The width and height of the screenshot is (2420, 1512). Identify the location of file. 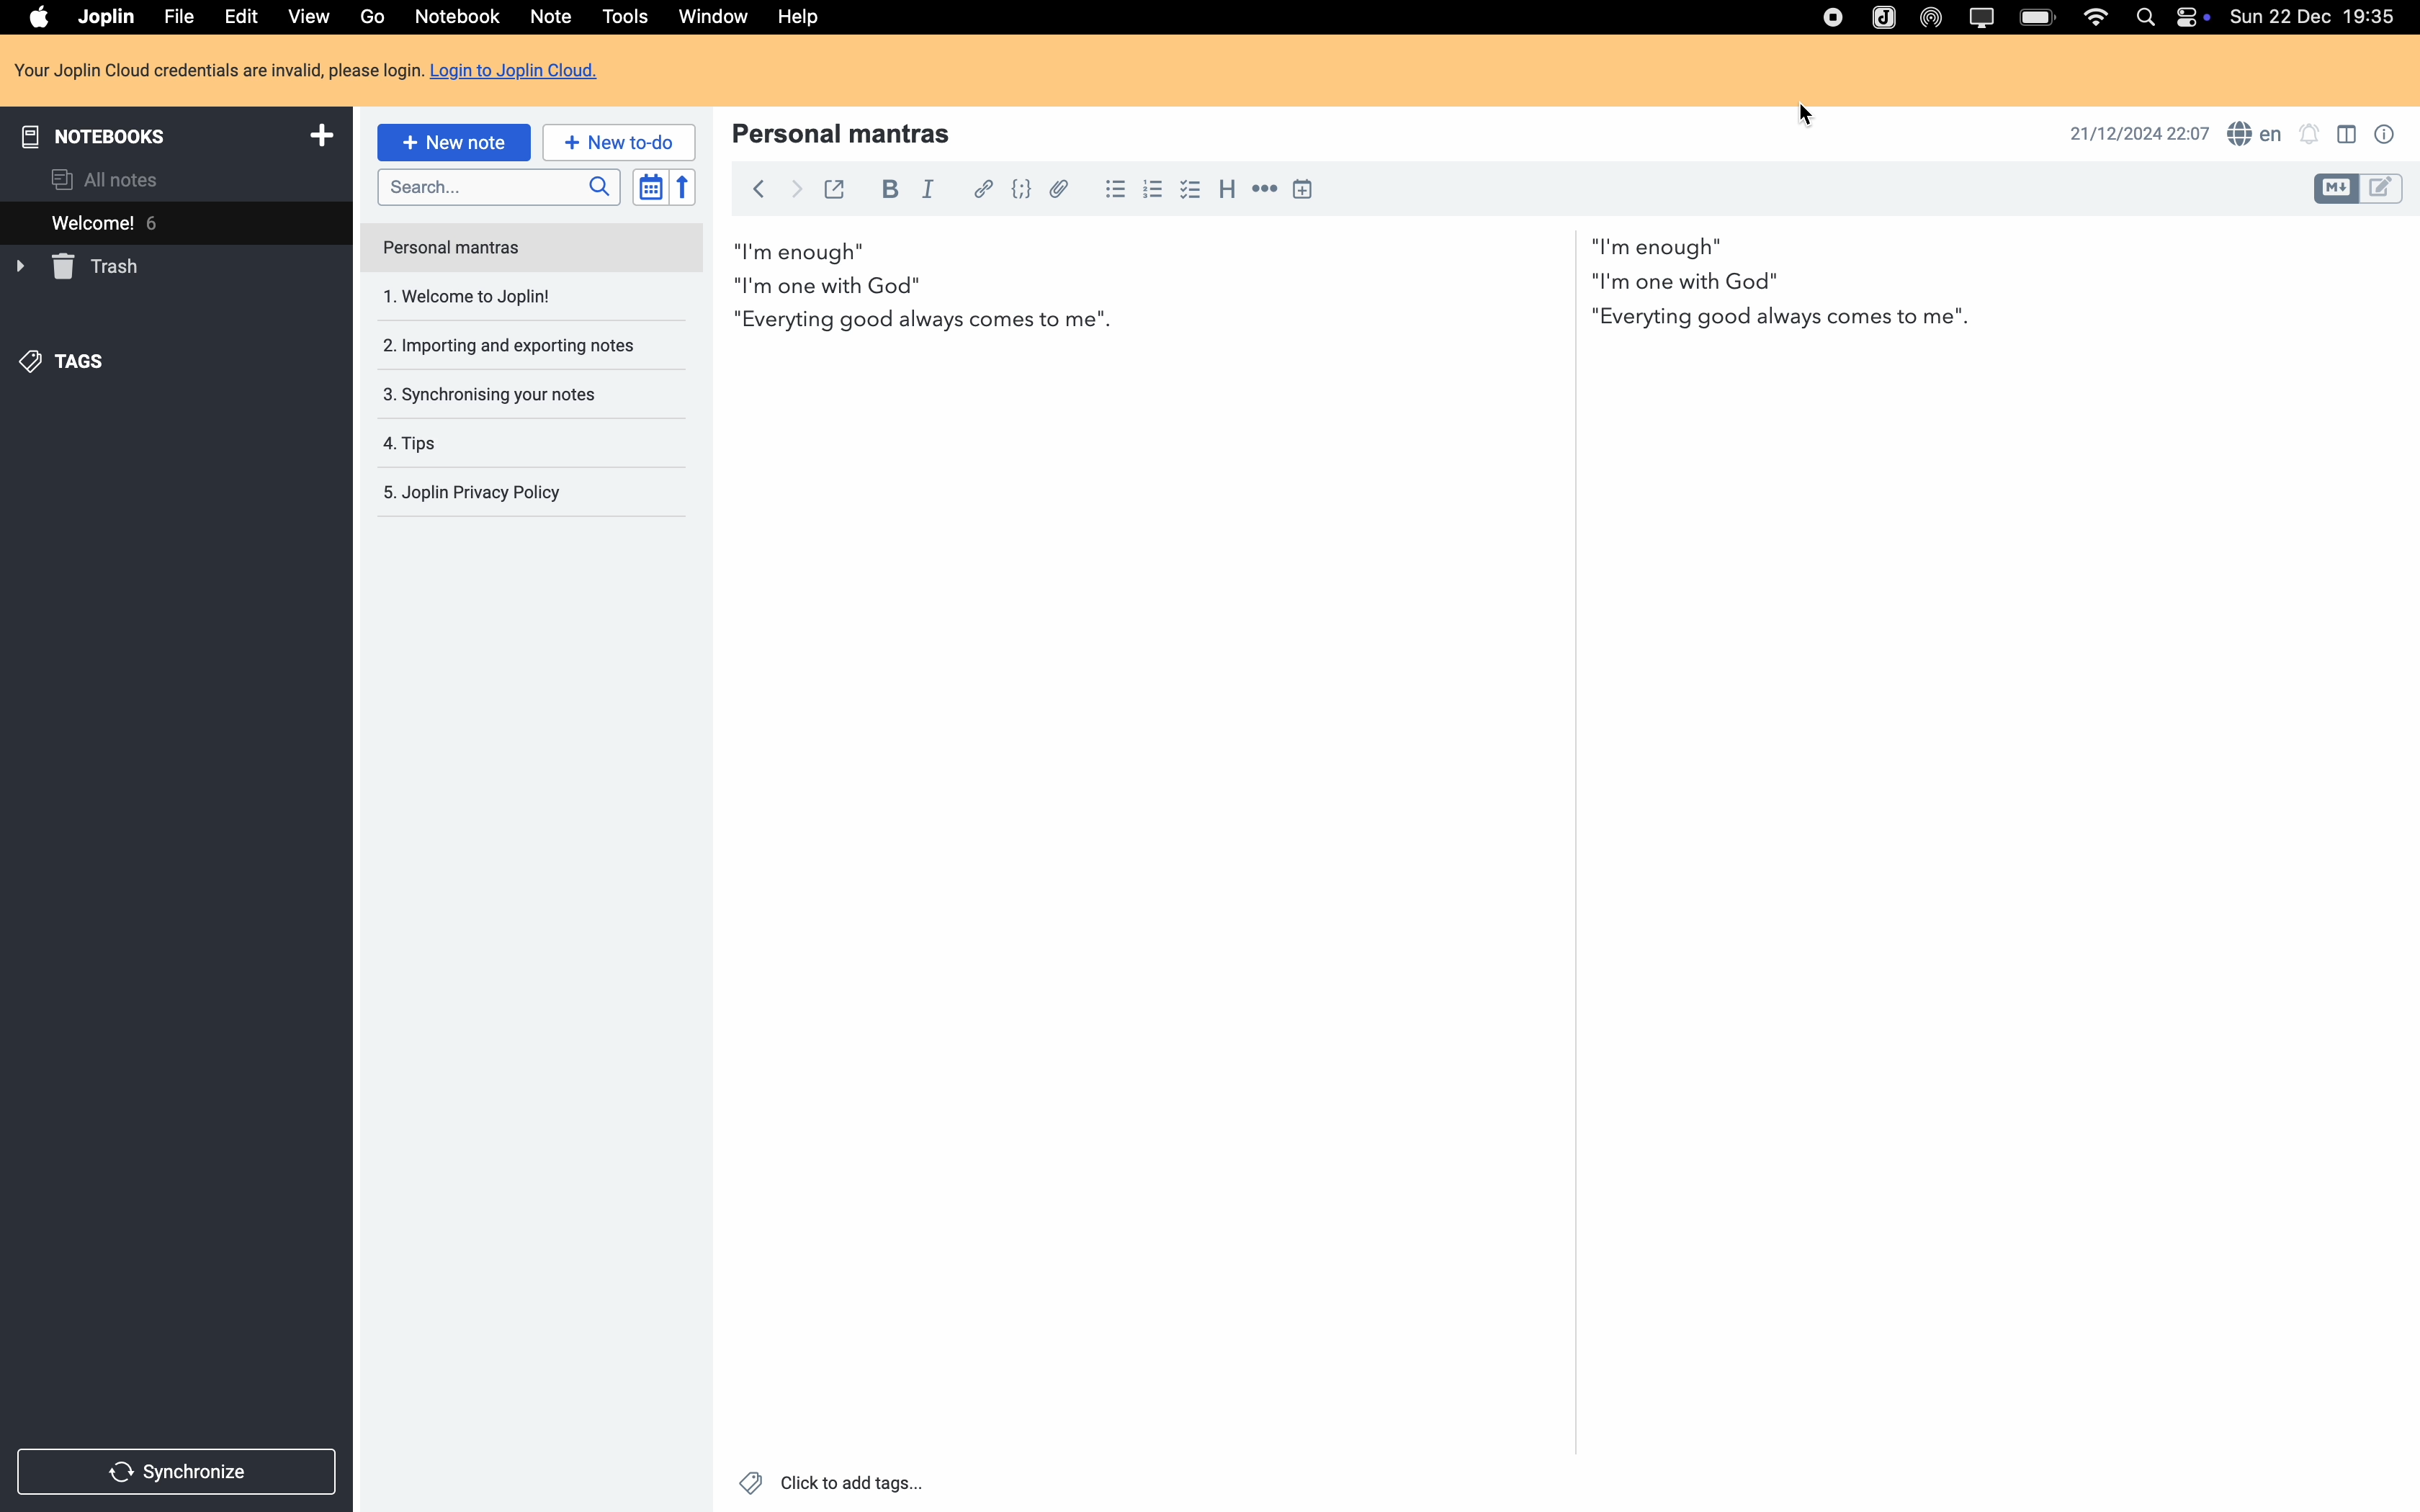
(179, 16).